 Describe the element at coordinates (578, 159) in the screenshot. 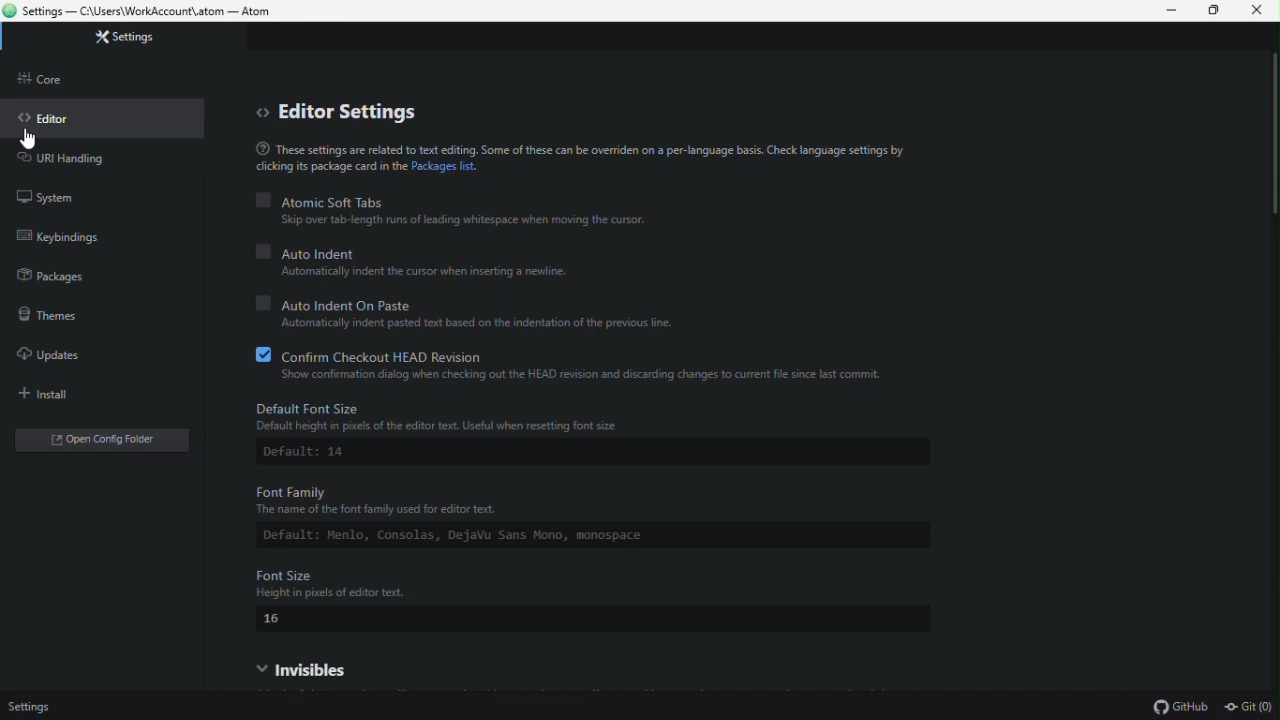

I see `® These settings are related to text editing. Some of these can be overriden on a per-language basis. Check language settings bycicking fs package card in the Packages list.` at that location.